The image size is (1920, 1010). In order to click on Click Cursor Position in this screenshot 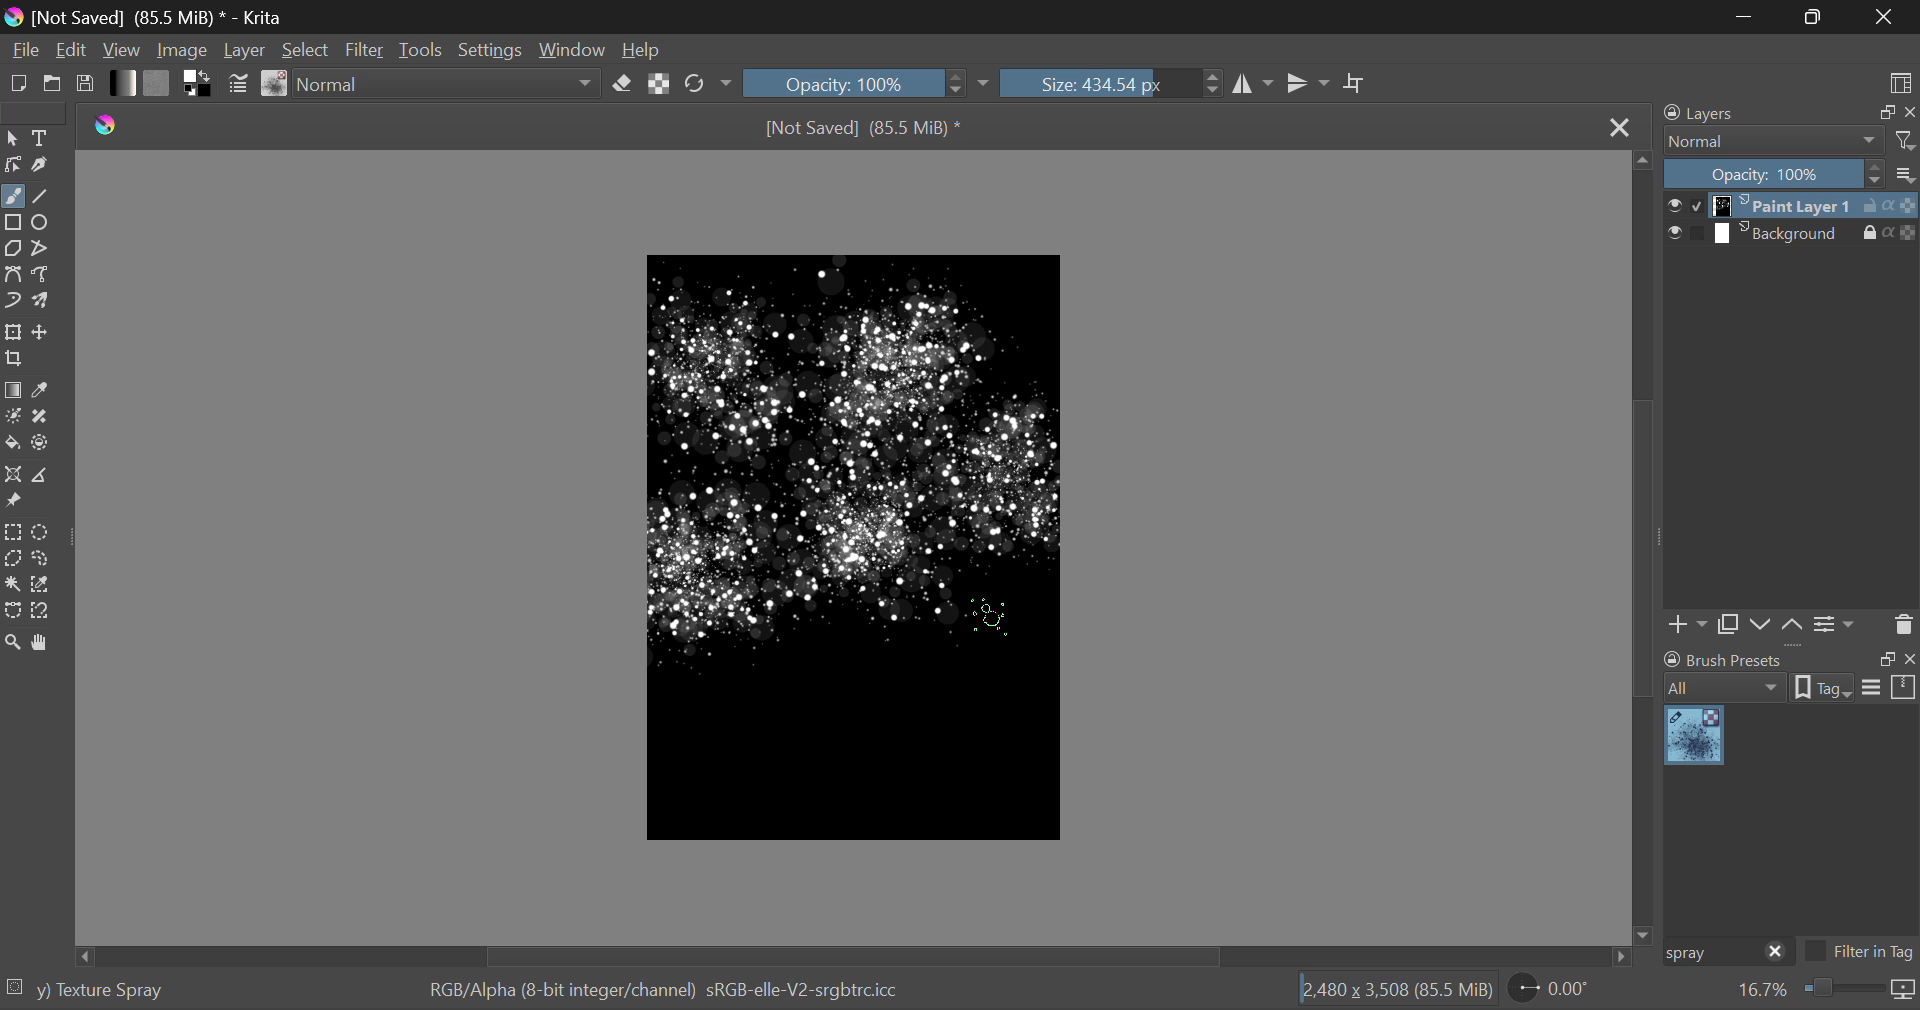, I will do `click(991, 622)`.